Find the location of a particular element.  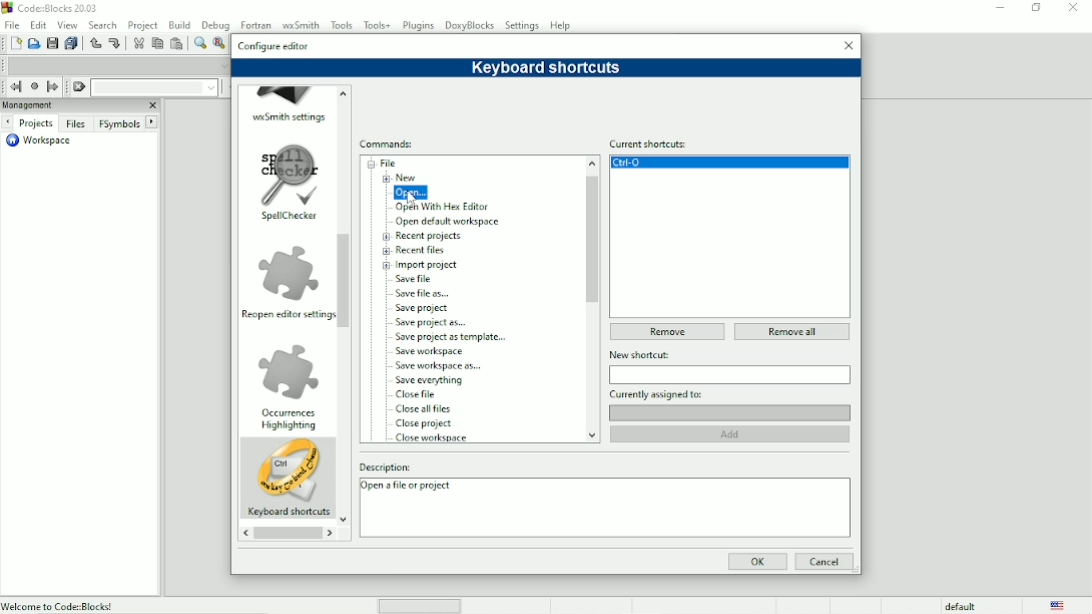

Projects is located at coordinates (35, 123).